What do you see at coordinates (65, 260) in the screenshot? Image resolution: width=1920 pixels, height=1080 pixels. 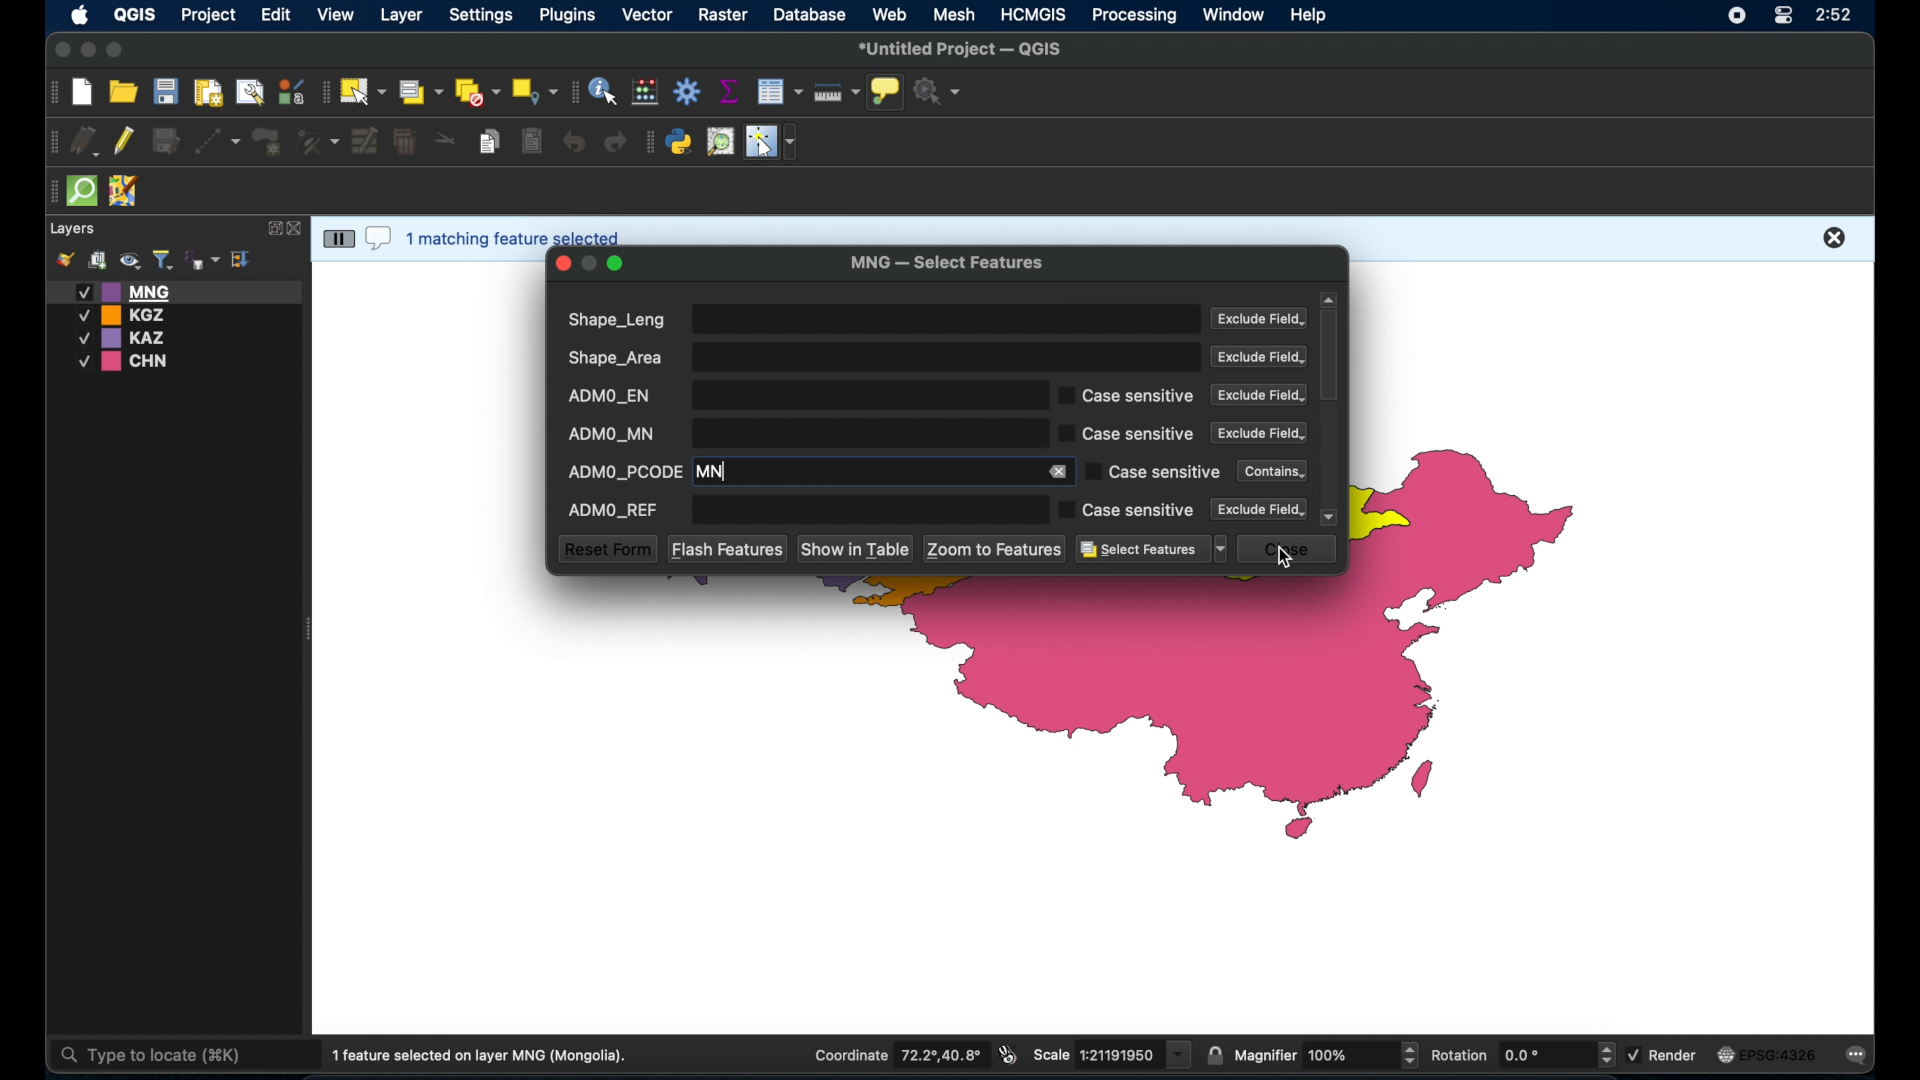 I see `open layer styling panel` at bounding box center [65, 260].